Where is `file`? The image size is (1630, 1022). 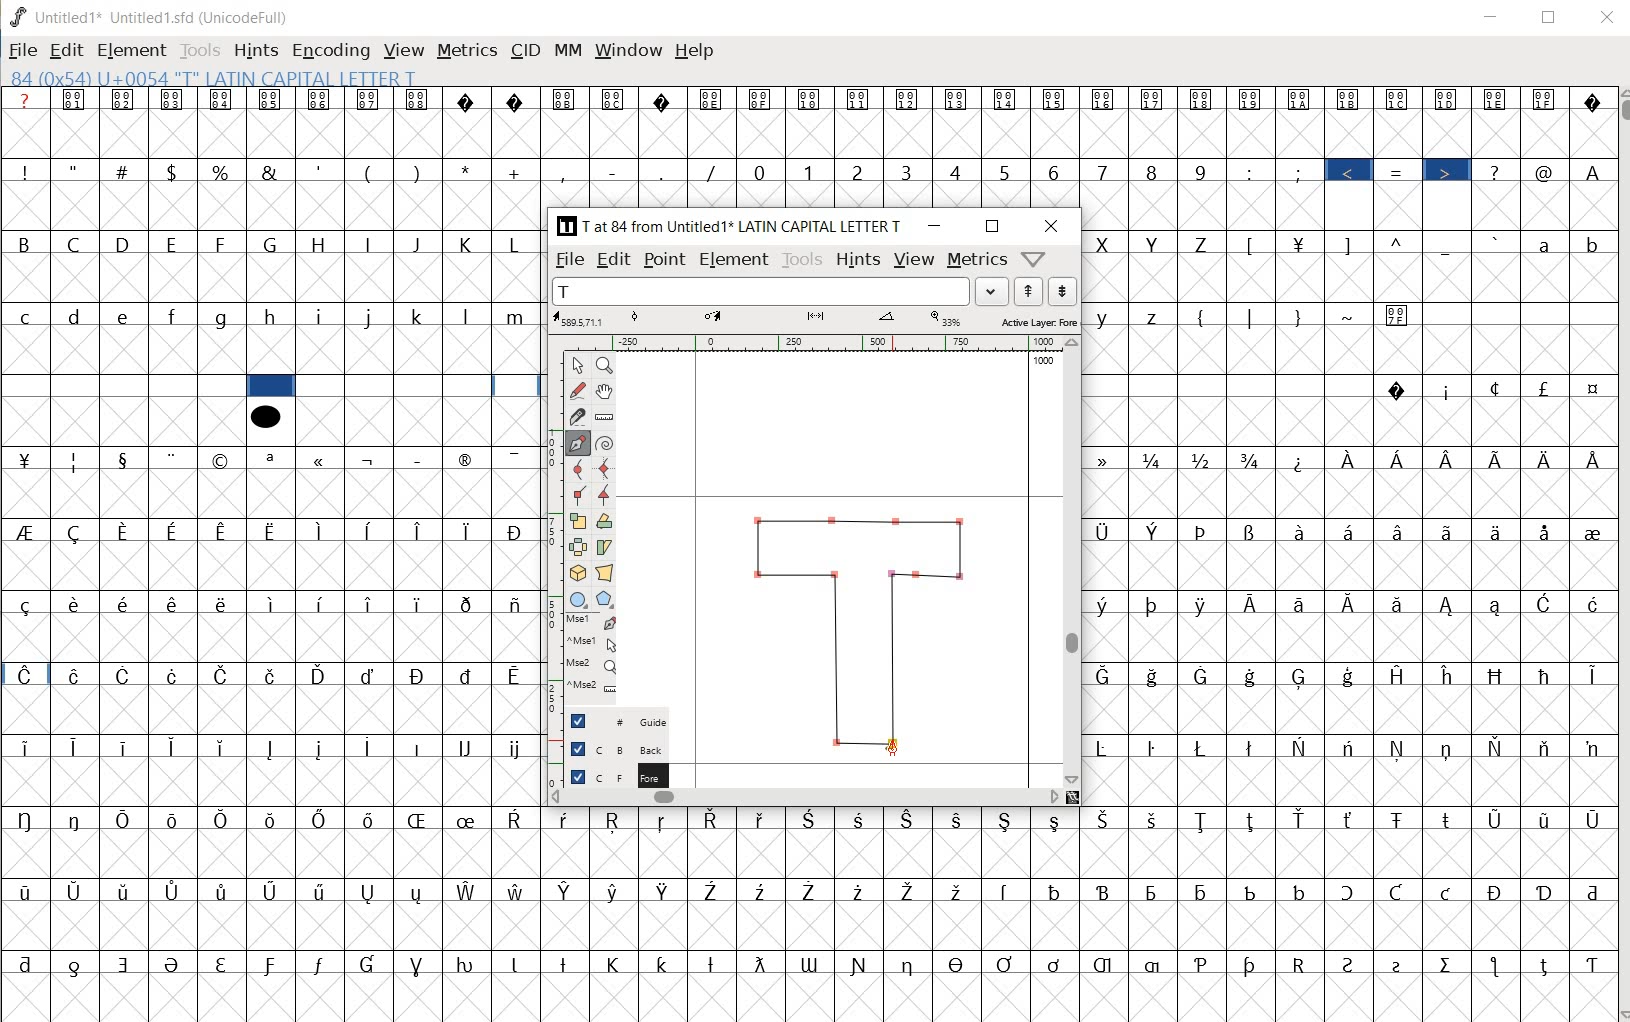
file is located at coordinates (23, 52).